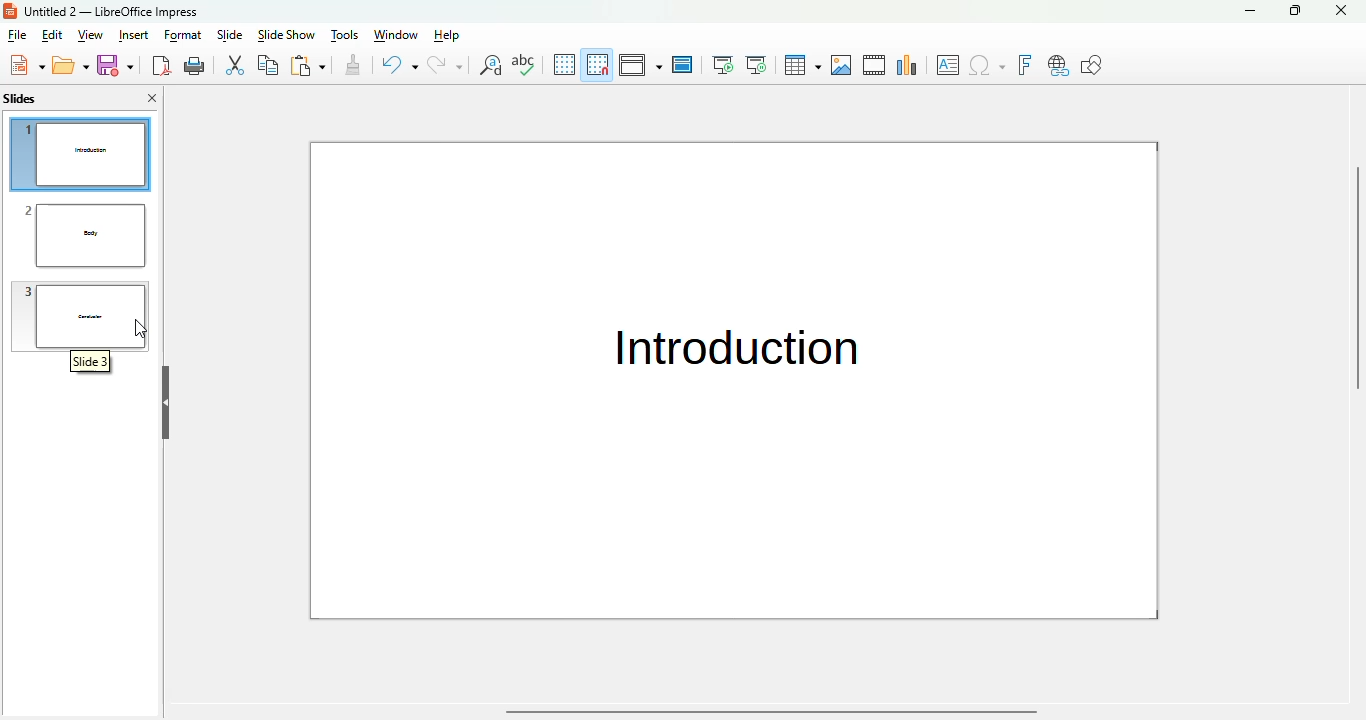 This screenshot has width=1366, height=720. I want to click on slides, so click(19, 99).